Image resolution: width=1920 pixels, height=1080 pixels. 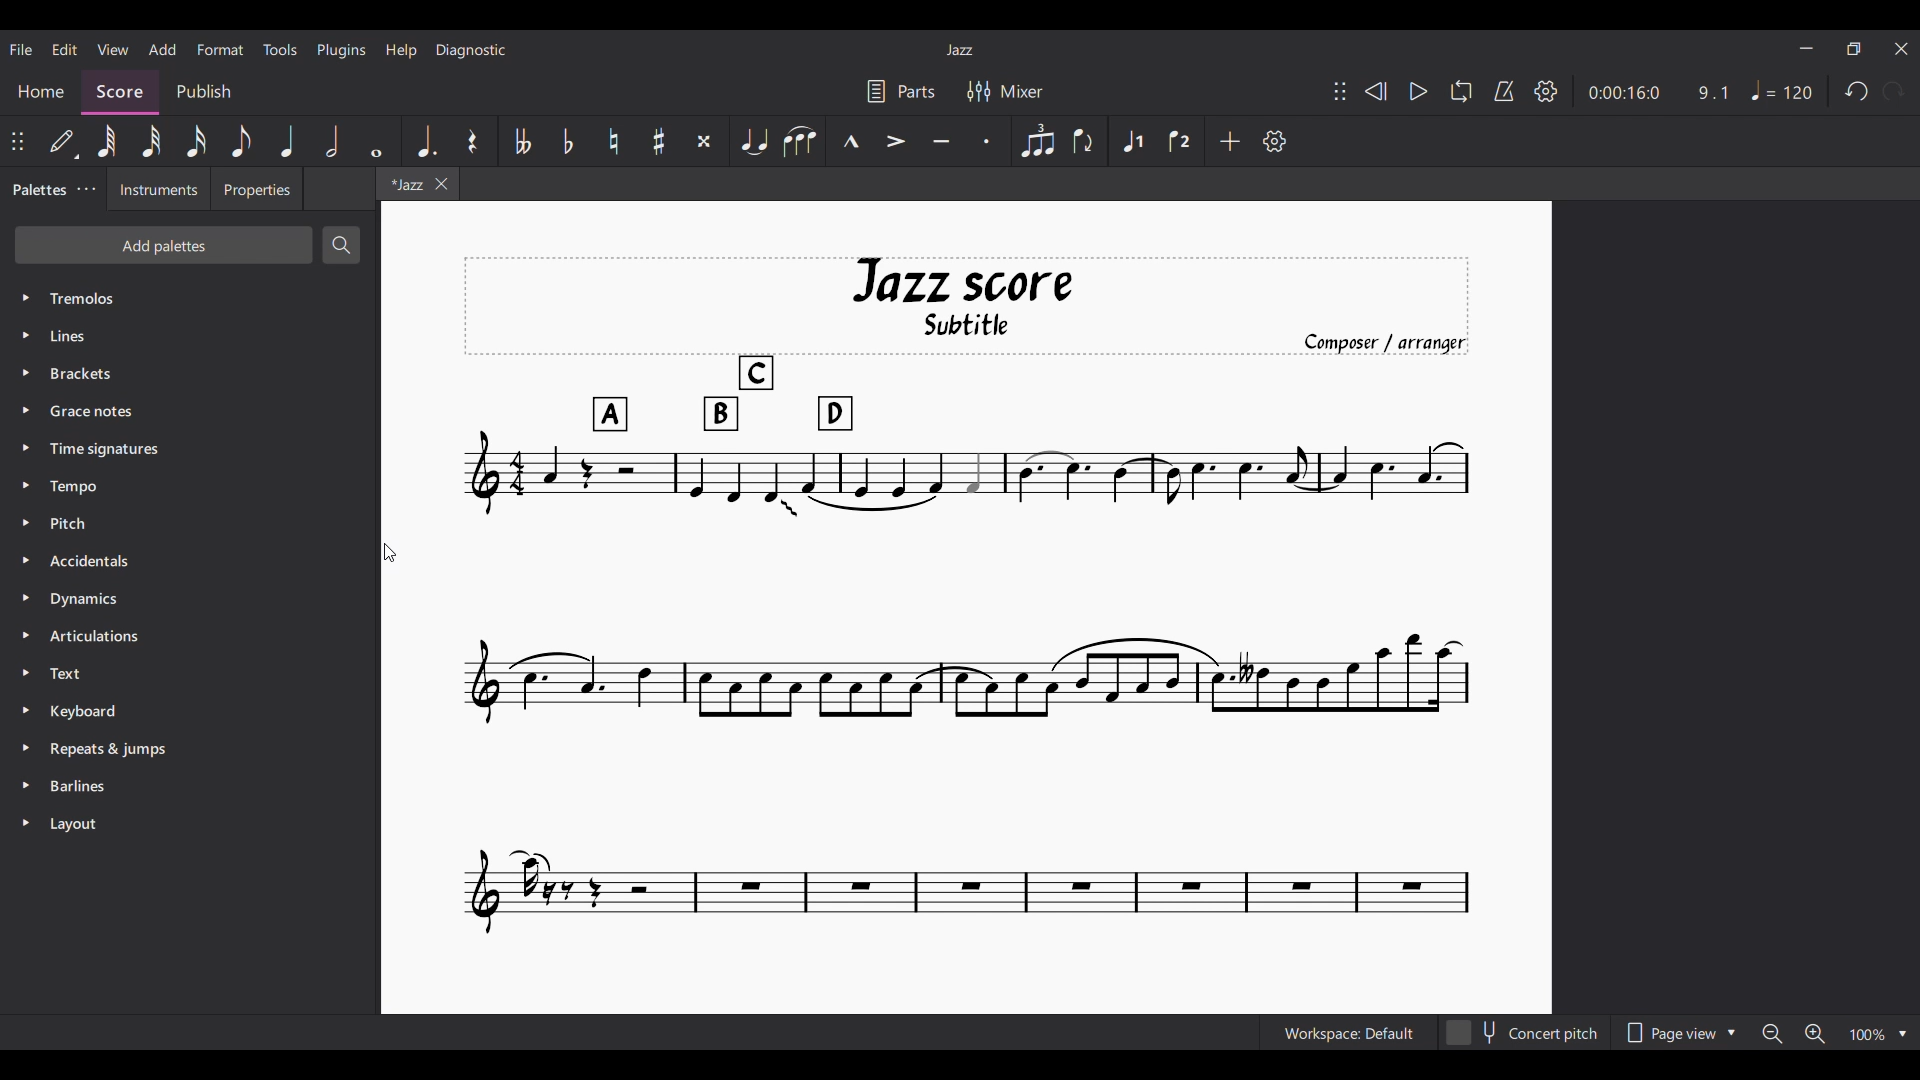 What do you see at coordinates (341, 50) in the screenshot?
I see `Plugins menu` at bounding box center [341, 50].